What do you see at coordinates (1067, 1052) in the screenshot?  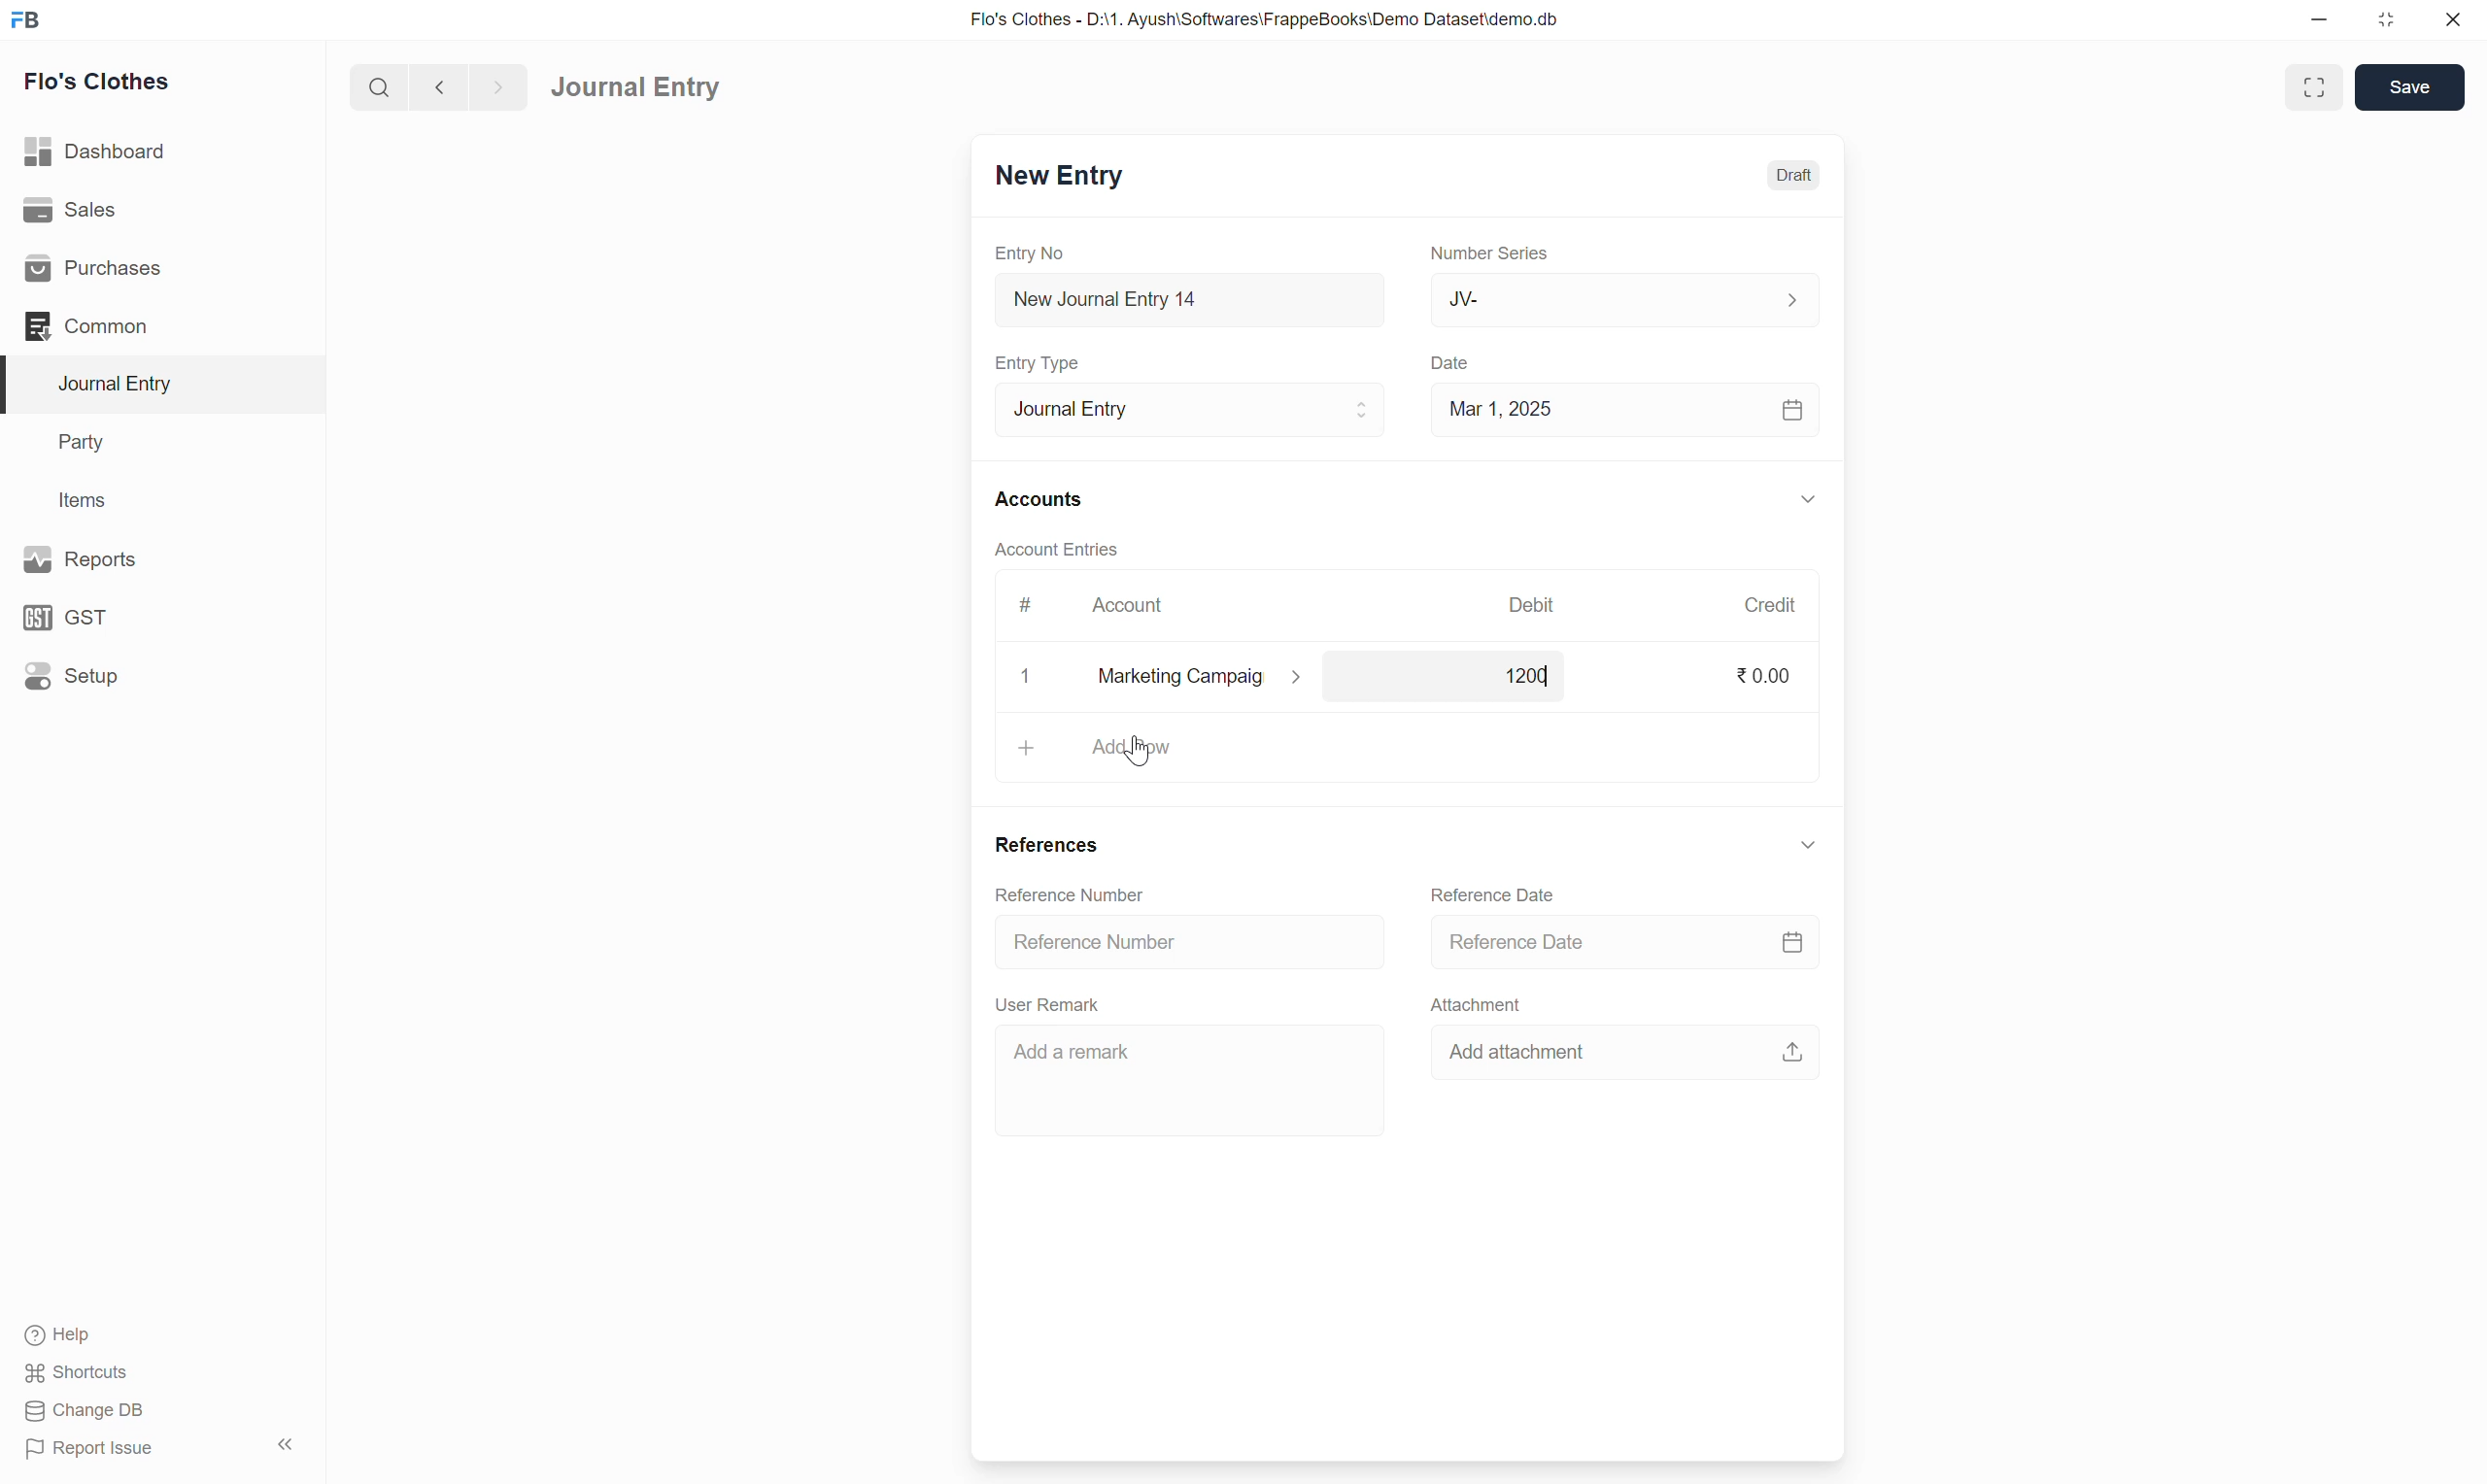 I see `Add a remark` at bounding box center [1067, 1052].